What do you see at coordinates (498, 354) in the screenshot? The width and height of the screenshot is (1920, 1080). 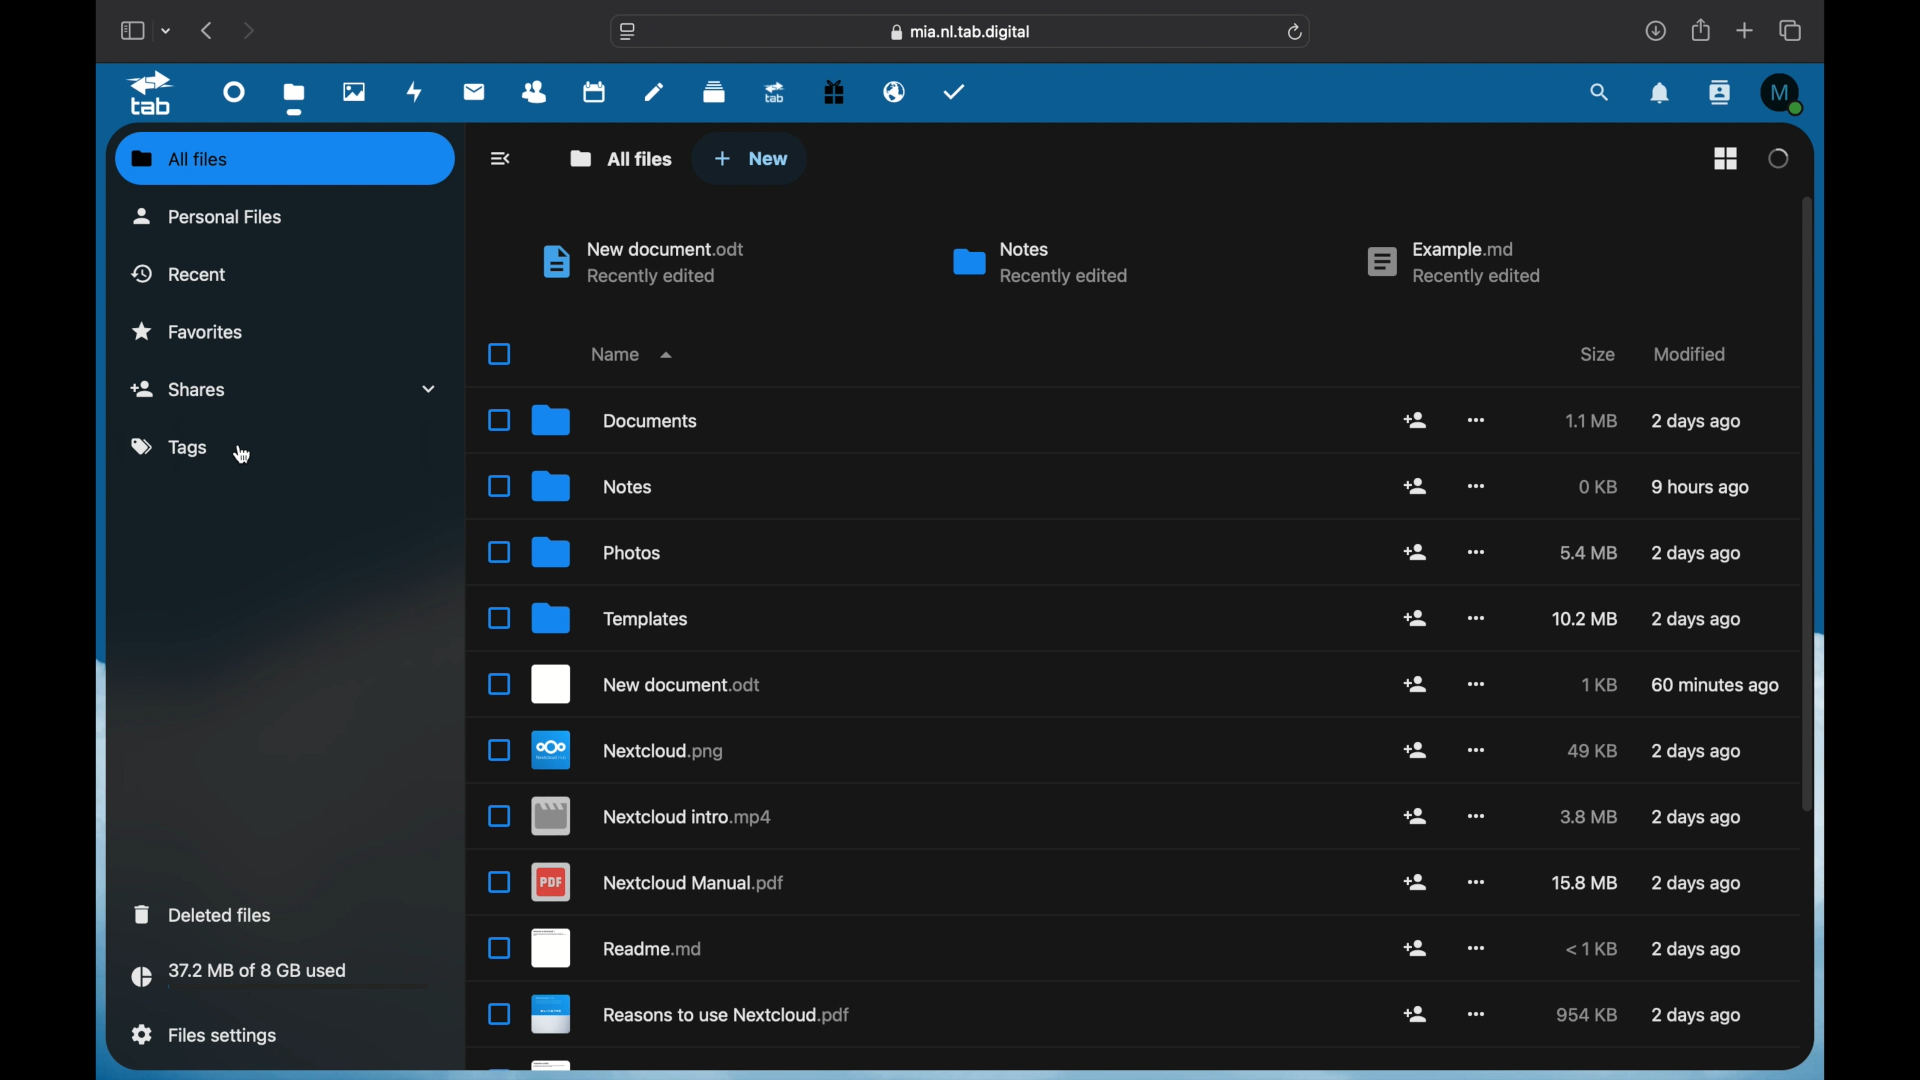 I see `select all checkbox` at bounding box center [498, 354].